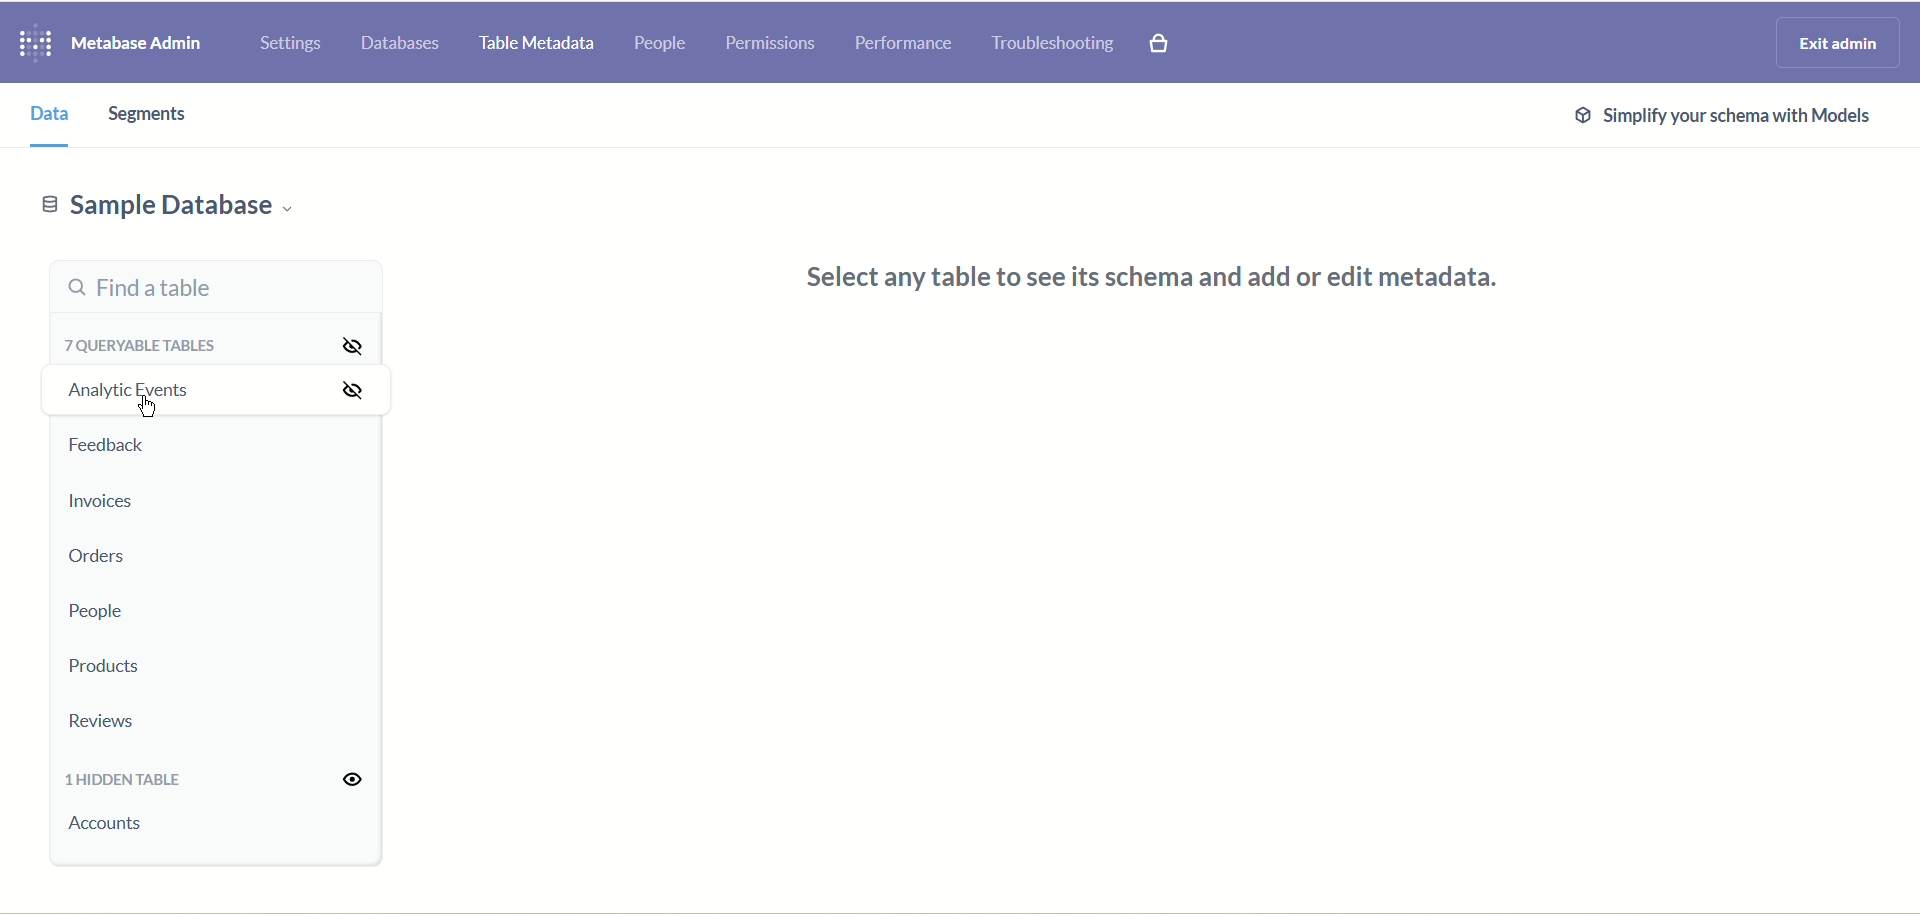  Describe the element at coordinates (93, 612) in the screenshot. I see `people` at that location.